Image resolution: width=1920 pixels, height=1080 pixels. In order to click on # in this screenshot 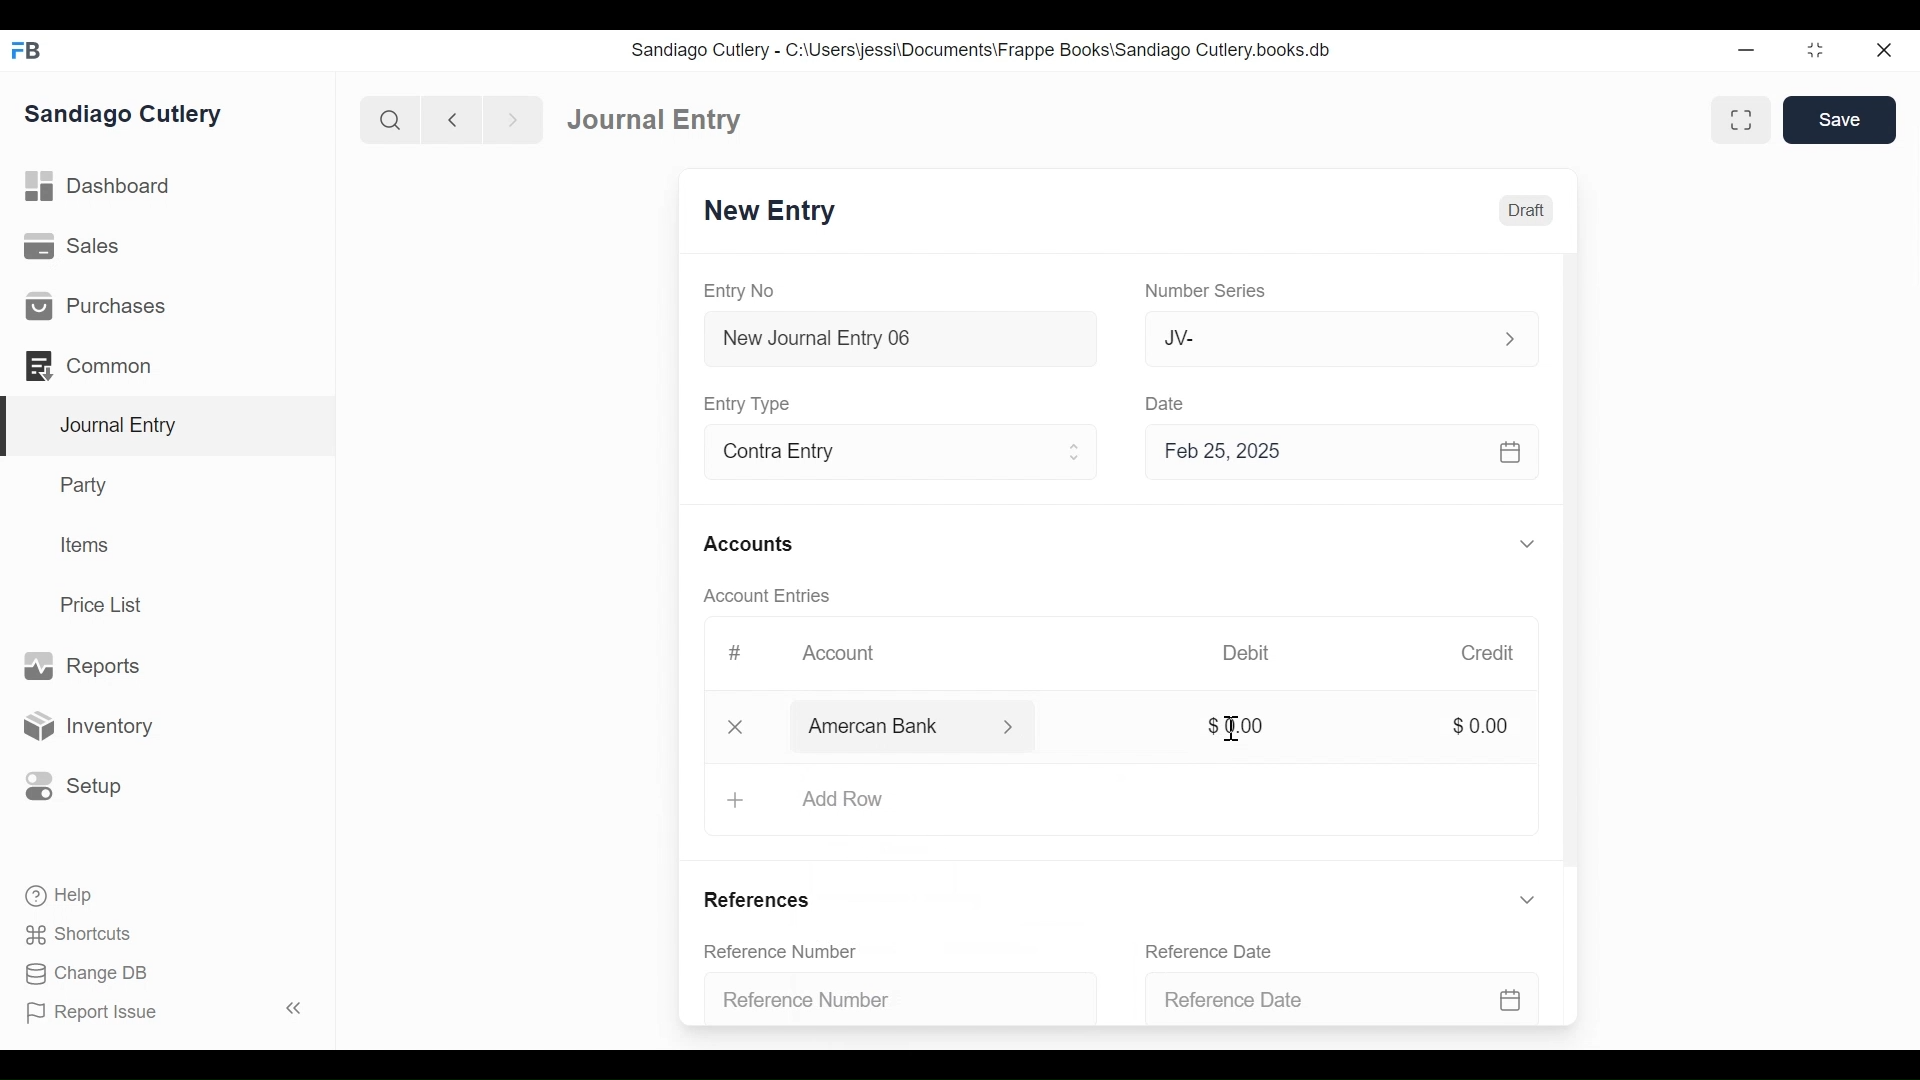, I will do `click(734, 653)`.